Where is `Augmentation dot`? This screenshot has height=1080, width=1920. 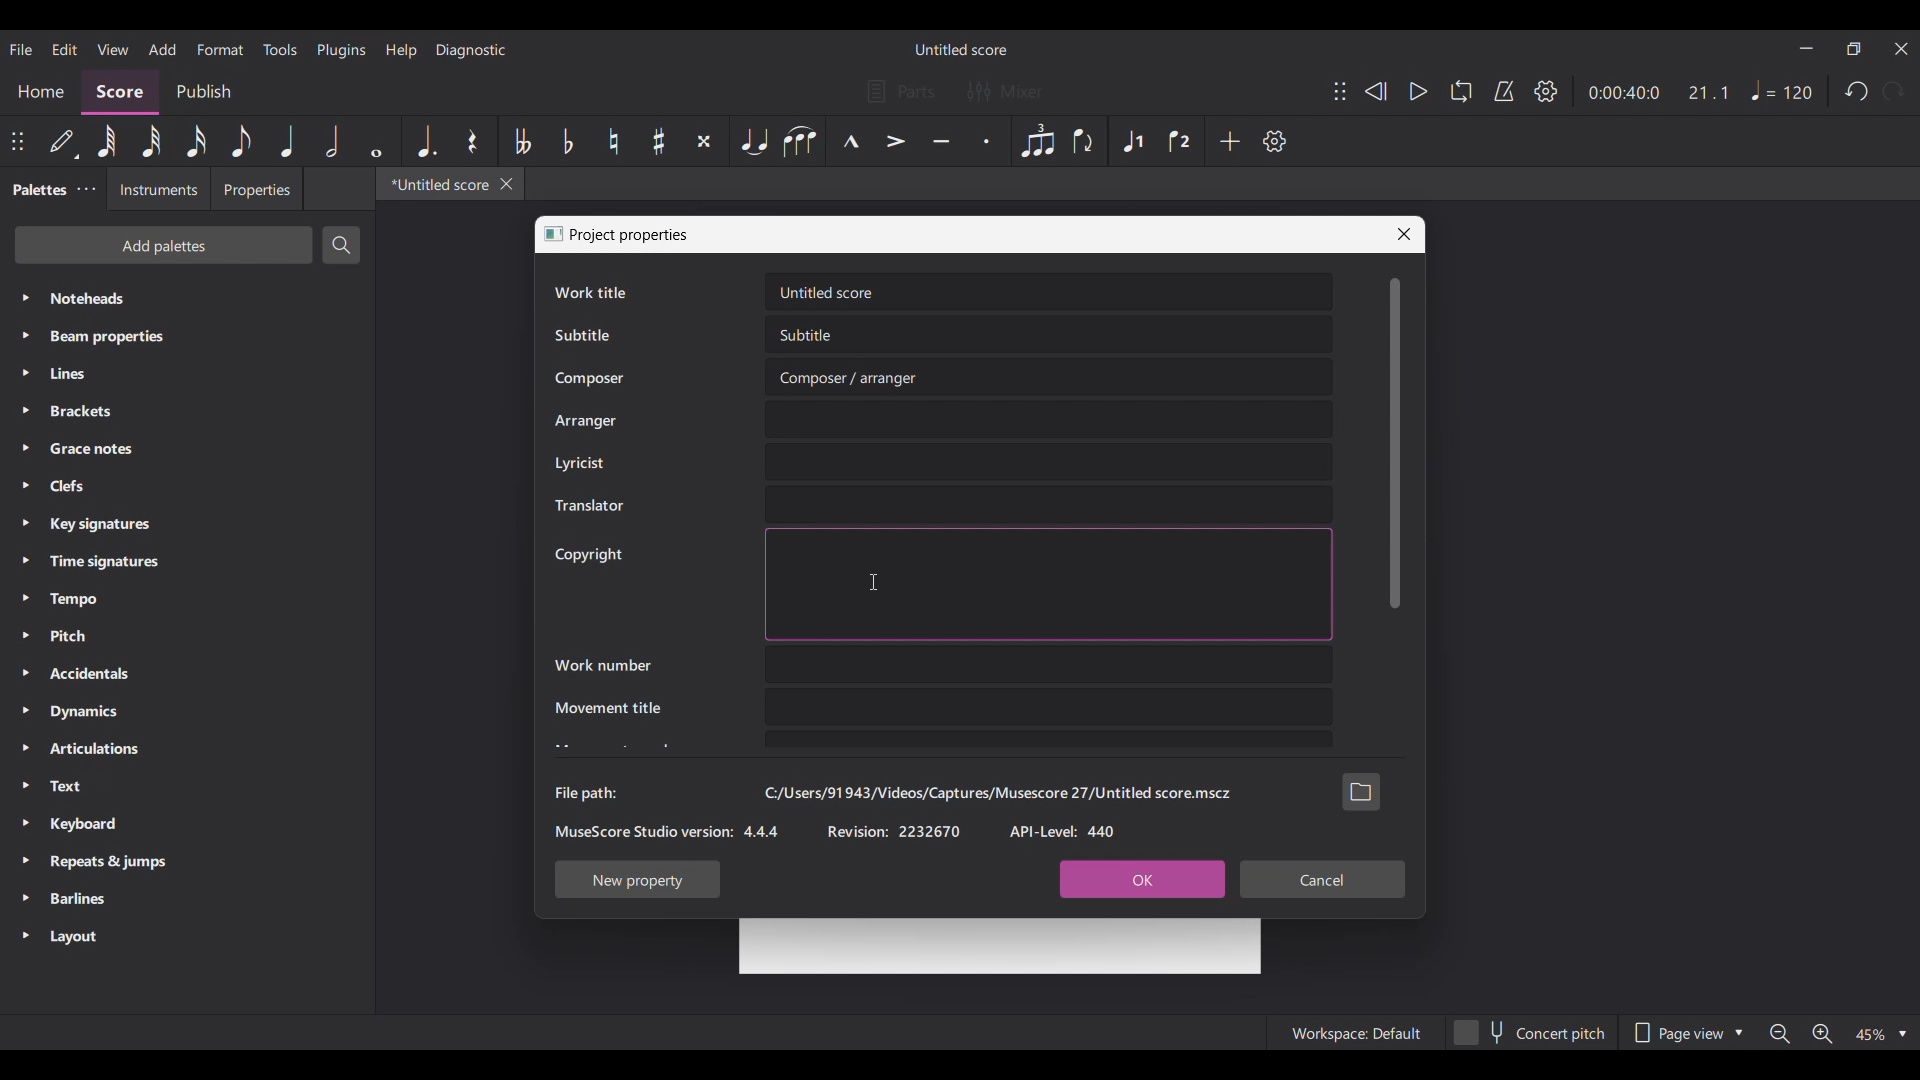 Augmentation dot is located at coordinates (426, 141).